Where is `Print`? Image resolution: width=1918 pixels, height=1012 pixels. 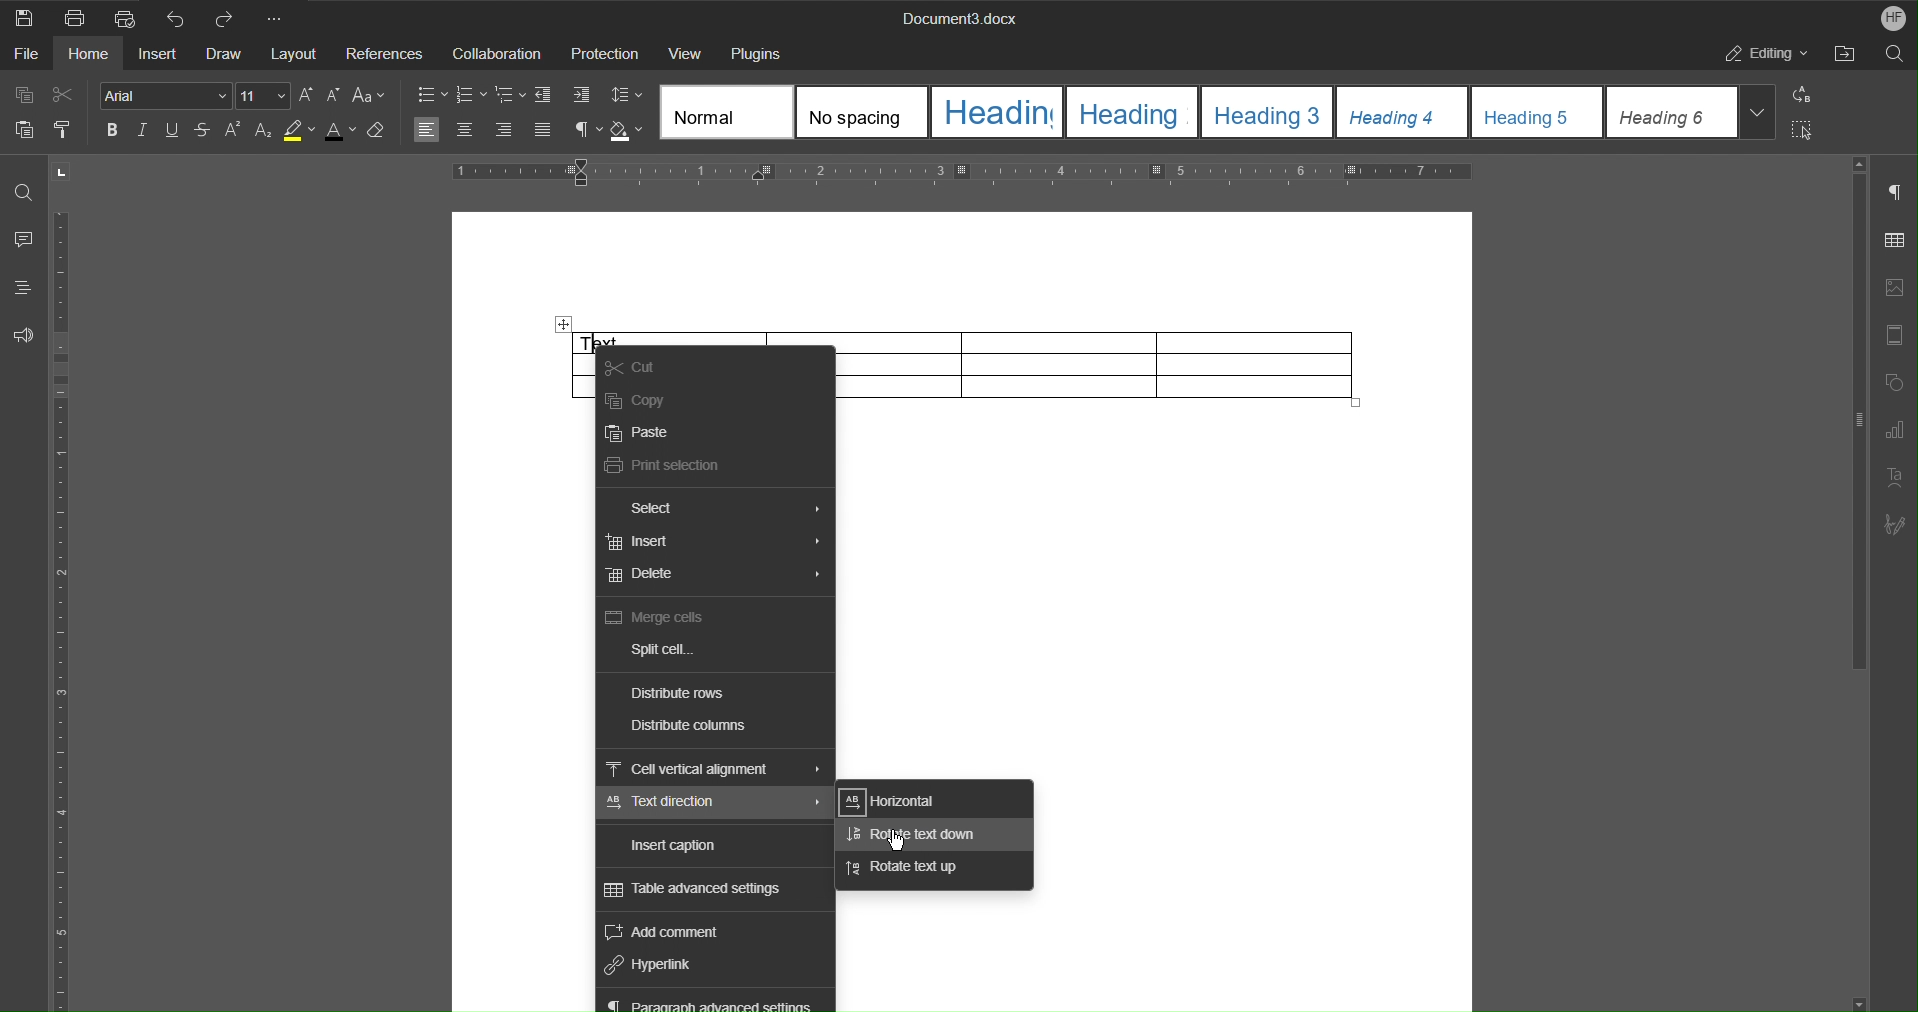 Print is located at coordinates (71, 16).